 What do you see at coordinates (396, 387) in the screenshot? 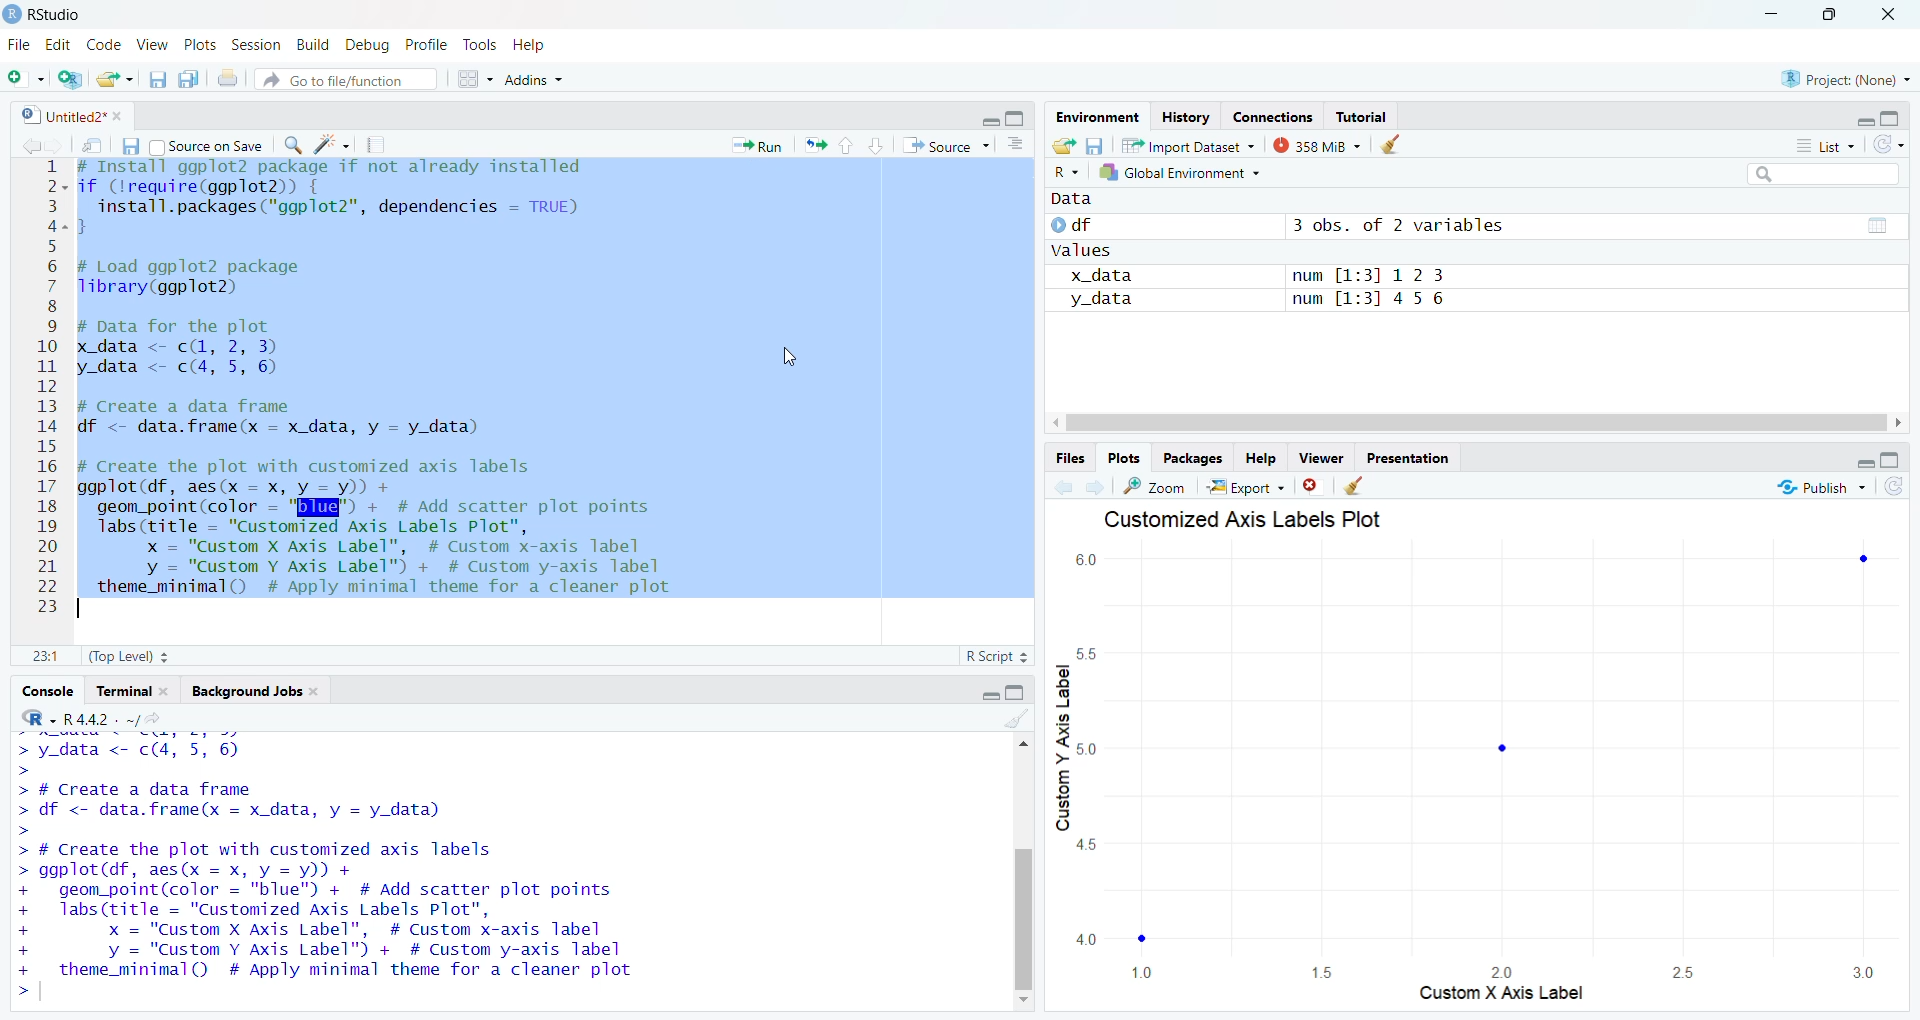
I see `Be eS REL Bont B® Tw TEE TEES
2+ if (lrequire(ggplot2)) {

3 install.packages ("ggplot2", dependencies = TRUE)

4-3

5

6 # Load ggplot2 package

7 Tibrary(ggplot2)

8

9 # pata for the p1dt

10 x_data <- c(1, 2, 3)

11 y_data <- c(4, 5, 6)

12

13 # Create a data frame

14 df <- data.frame(x = x_data, y = y_data)

15

16 # Create the plot with customized axis labels

17 ggplot(df, aes(x = x, y = y)) +

18 geom_point(color - "Eil") + # Add scatter plot points
19 labs (title = "Customized Axis Labels Plot",

20 x = "Custom X Axis Label", # Custom x-axis label
21 y = "Custom Y Axis Label") + # Custom y-axis label
22 | theme_minimal() # Apply minimal theme for a cleaner plot
23` at bounding box center [396, 387].